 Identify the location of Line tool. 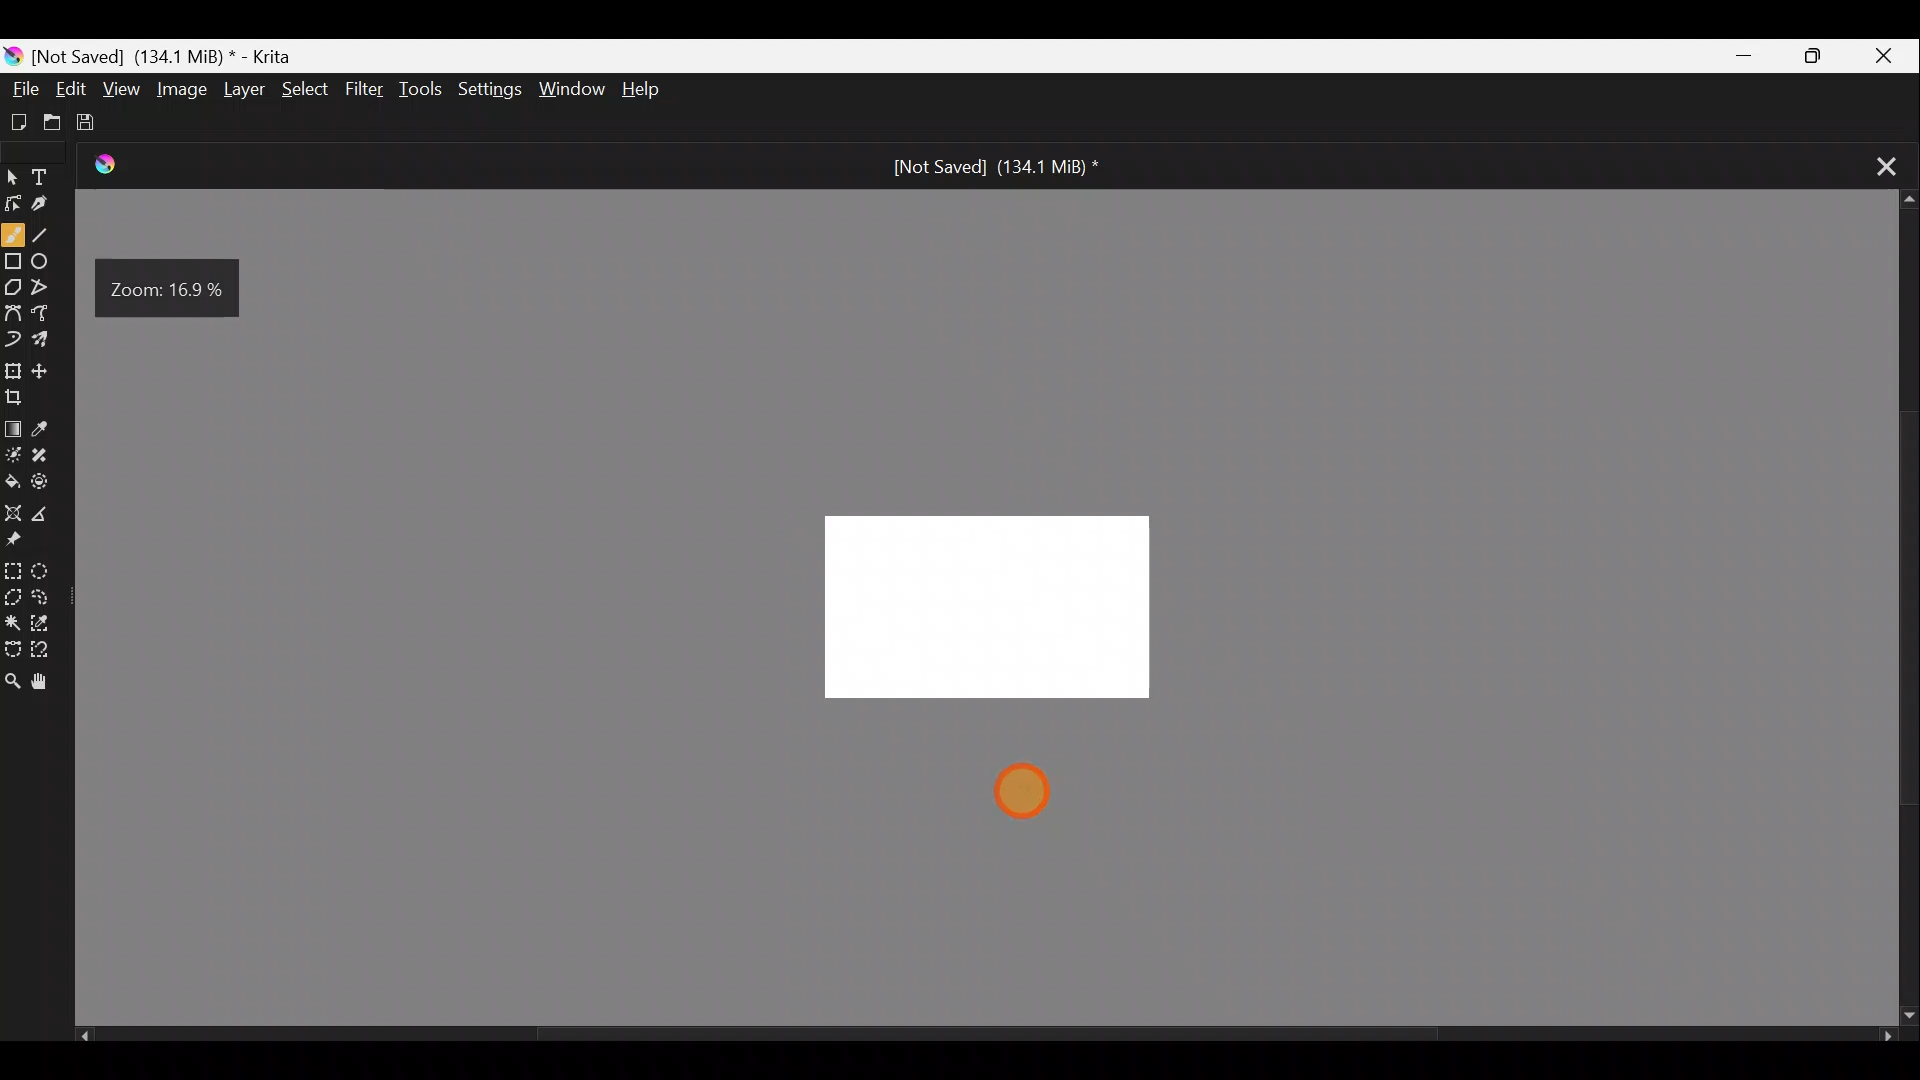
(46, 235).